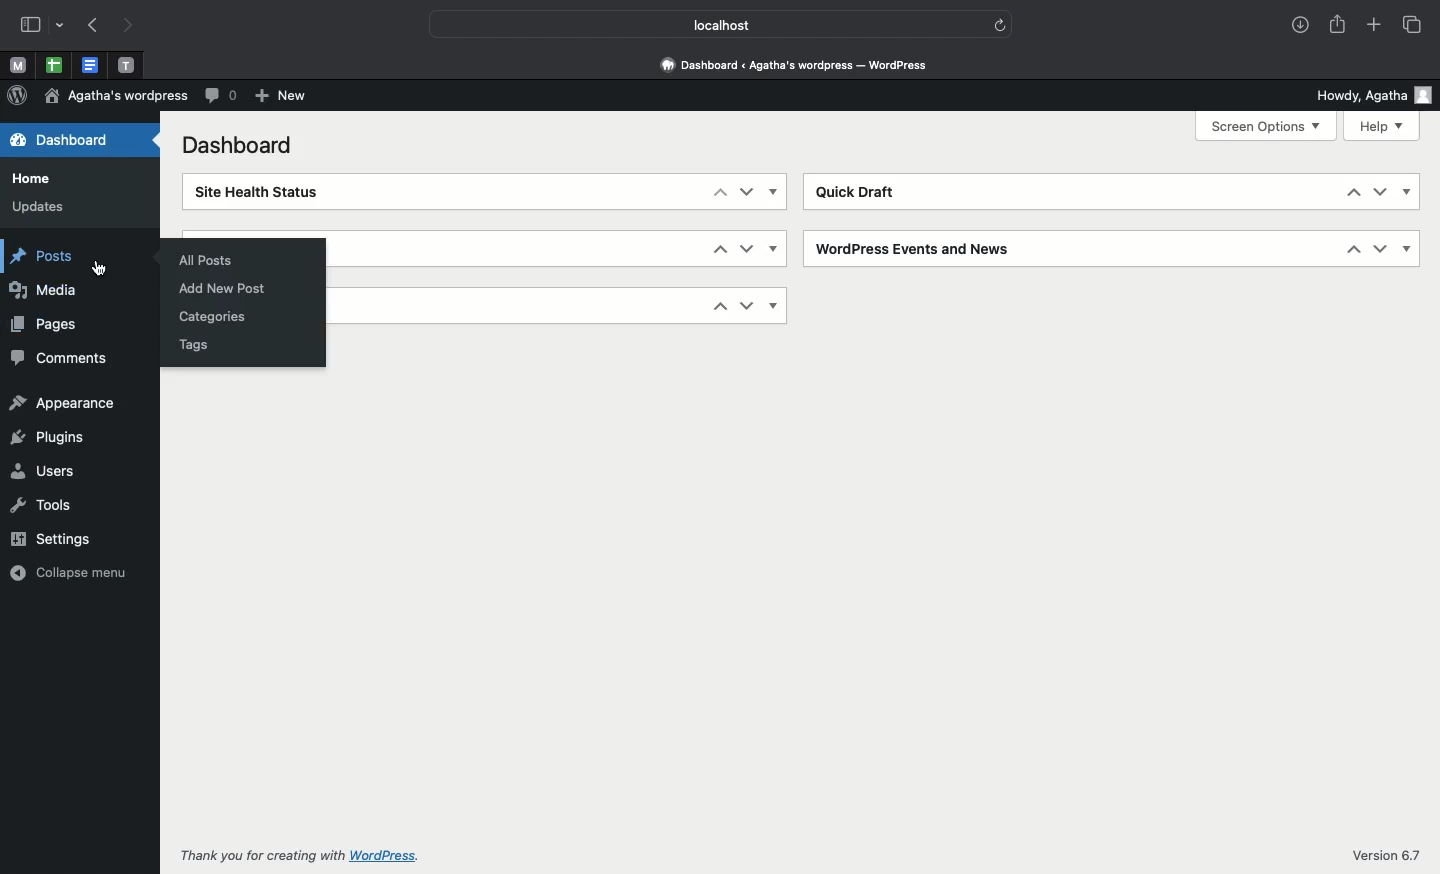 This screenshot has width=1440, height=874. What do you see at coordinates (17, 96) in the screenshot?
I see `Wordpress` at bounding box center [17, 96].